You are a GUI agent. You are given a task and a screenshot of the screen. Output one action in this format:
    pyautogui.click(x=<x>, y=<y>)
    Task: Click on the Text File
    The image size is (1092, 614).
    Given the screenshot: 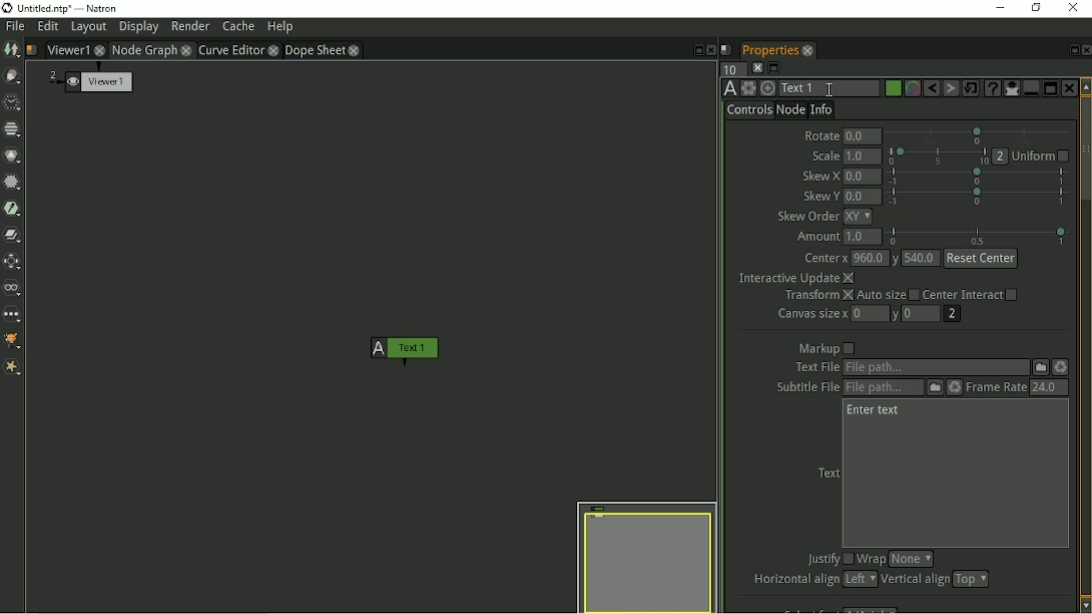 What is the action you would take?
    pyautogui.click(x=936, y=368)
    